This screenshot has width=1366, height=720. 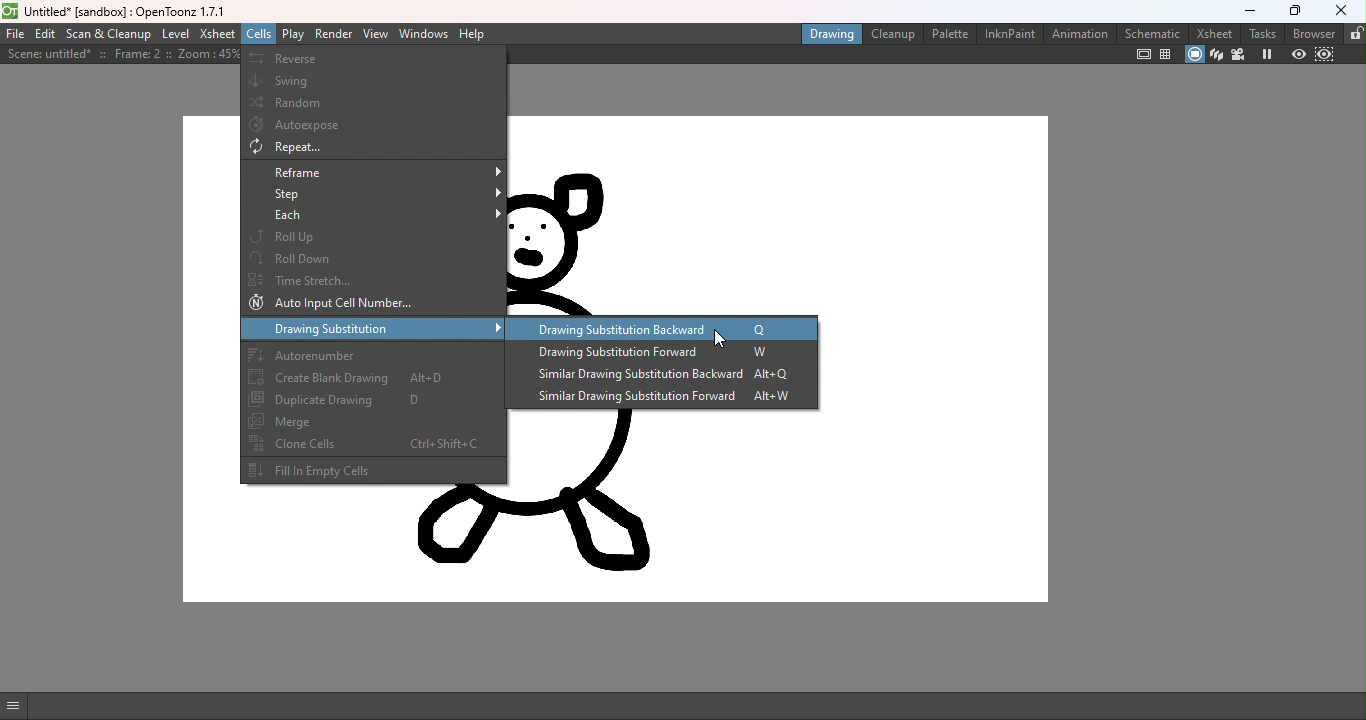 I want to click on Close, so click(x=1343, y=12).